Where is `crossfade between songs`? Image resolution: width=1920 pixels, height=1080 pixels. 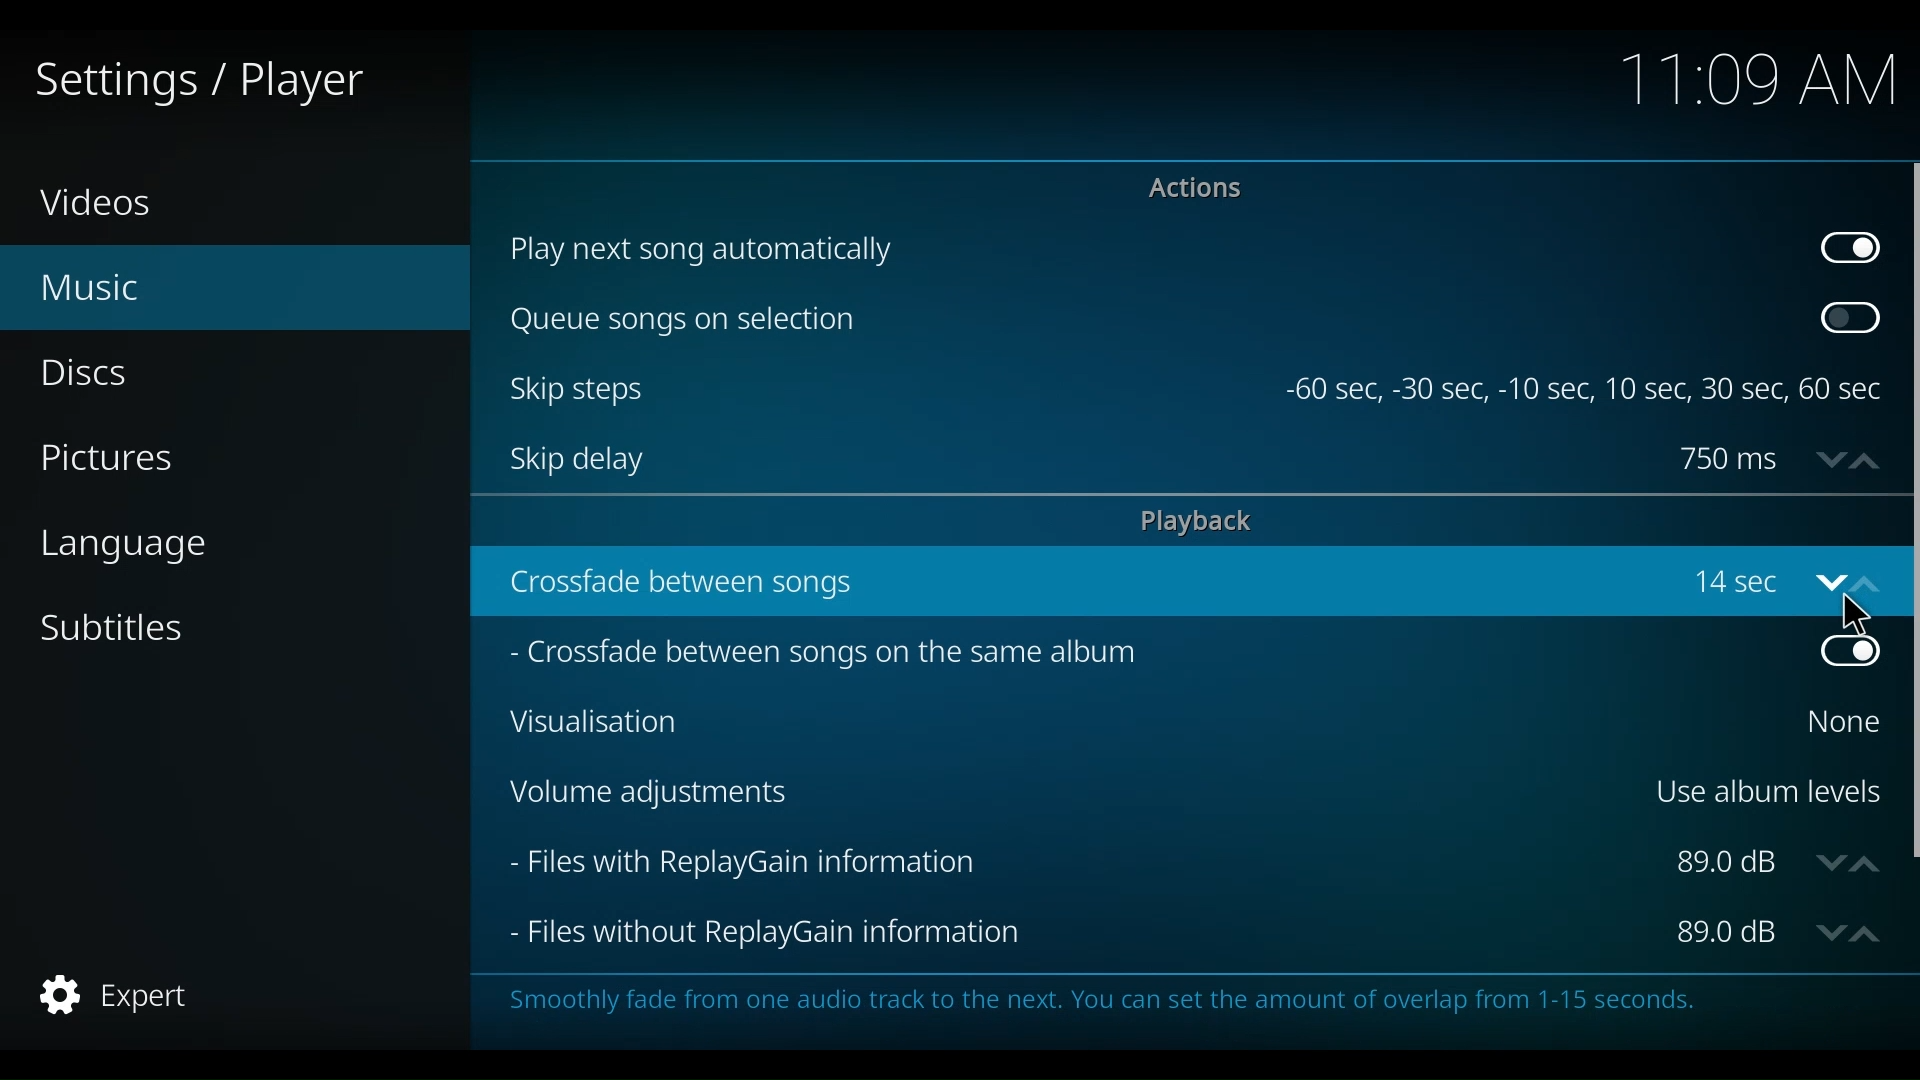
crossfade between songs is located at coordinates (1076, 581).